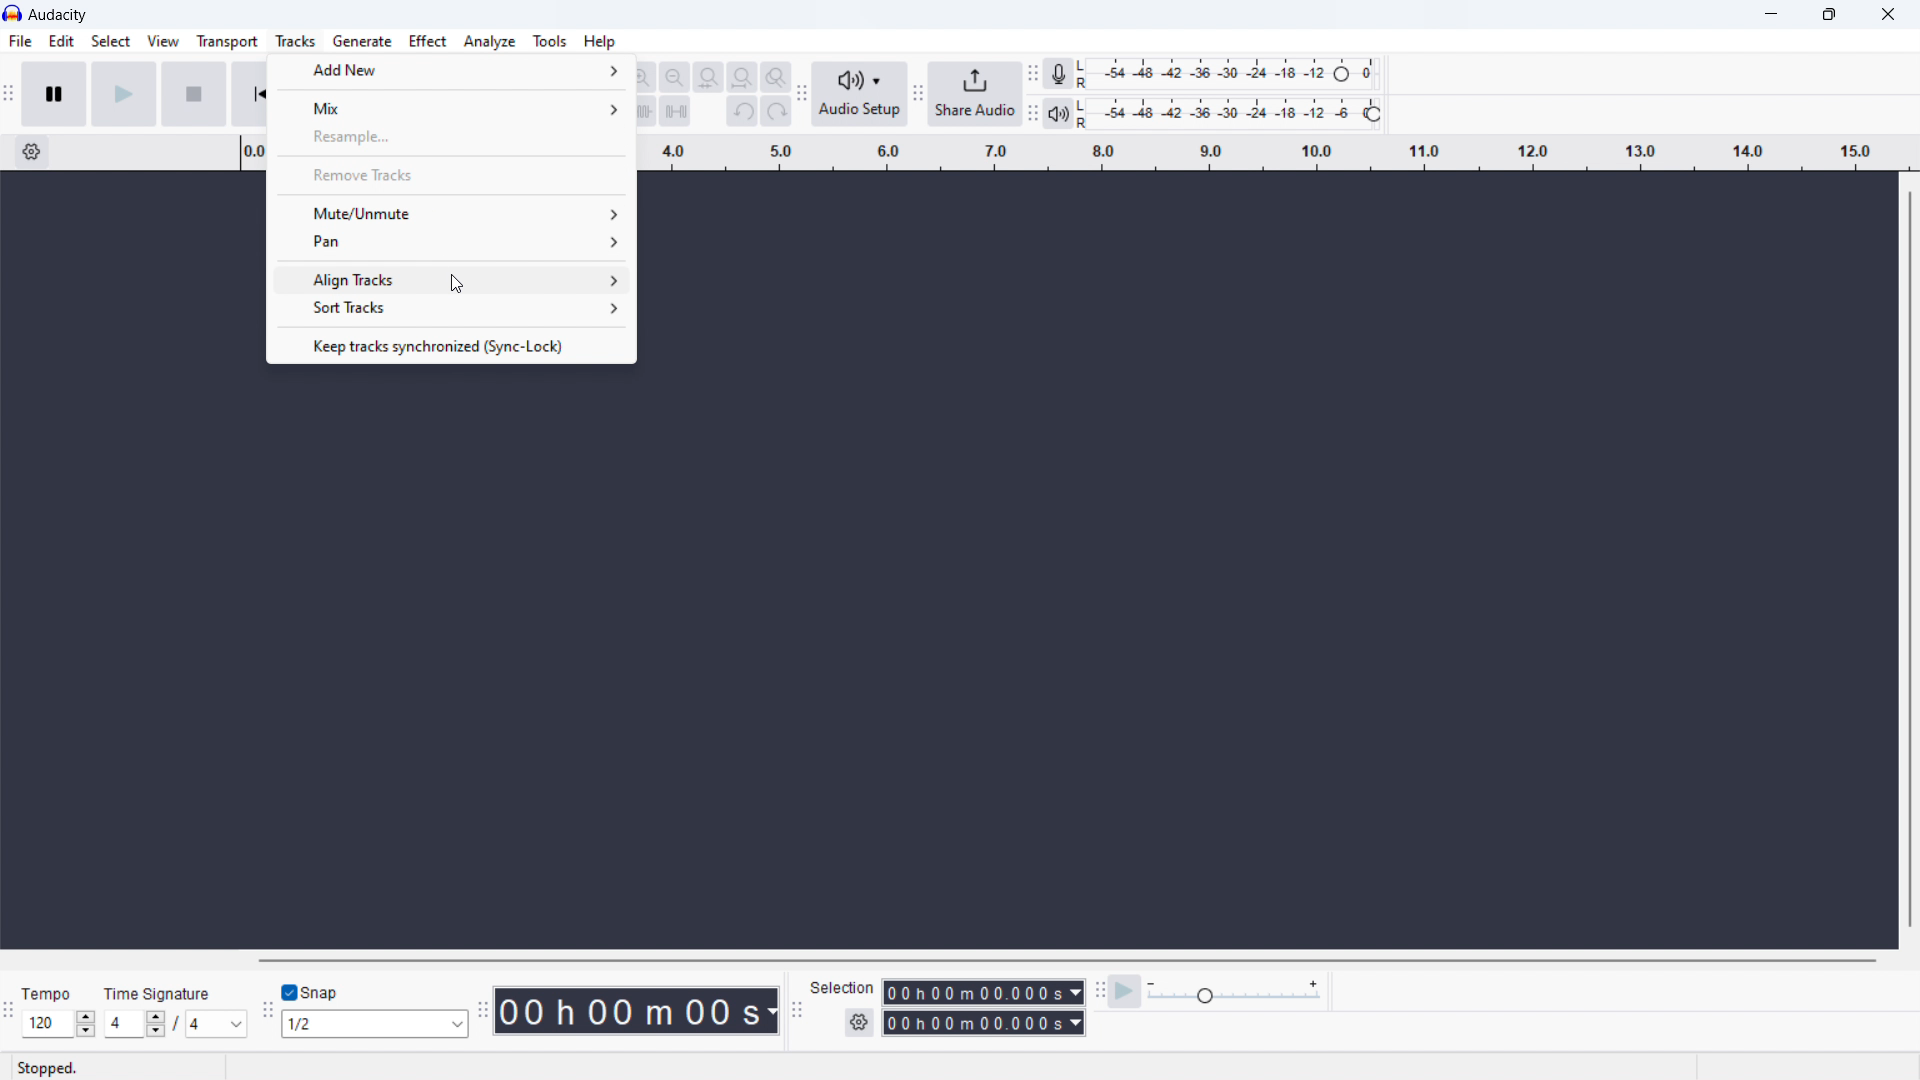 Image resolution: width=1920 pixels, height=1080 pixels. What do you see at coordinates (193, 93) in the screenshot?
I see `stop` at bounding box center [193, 93].